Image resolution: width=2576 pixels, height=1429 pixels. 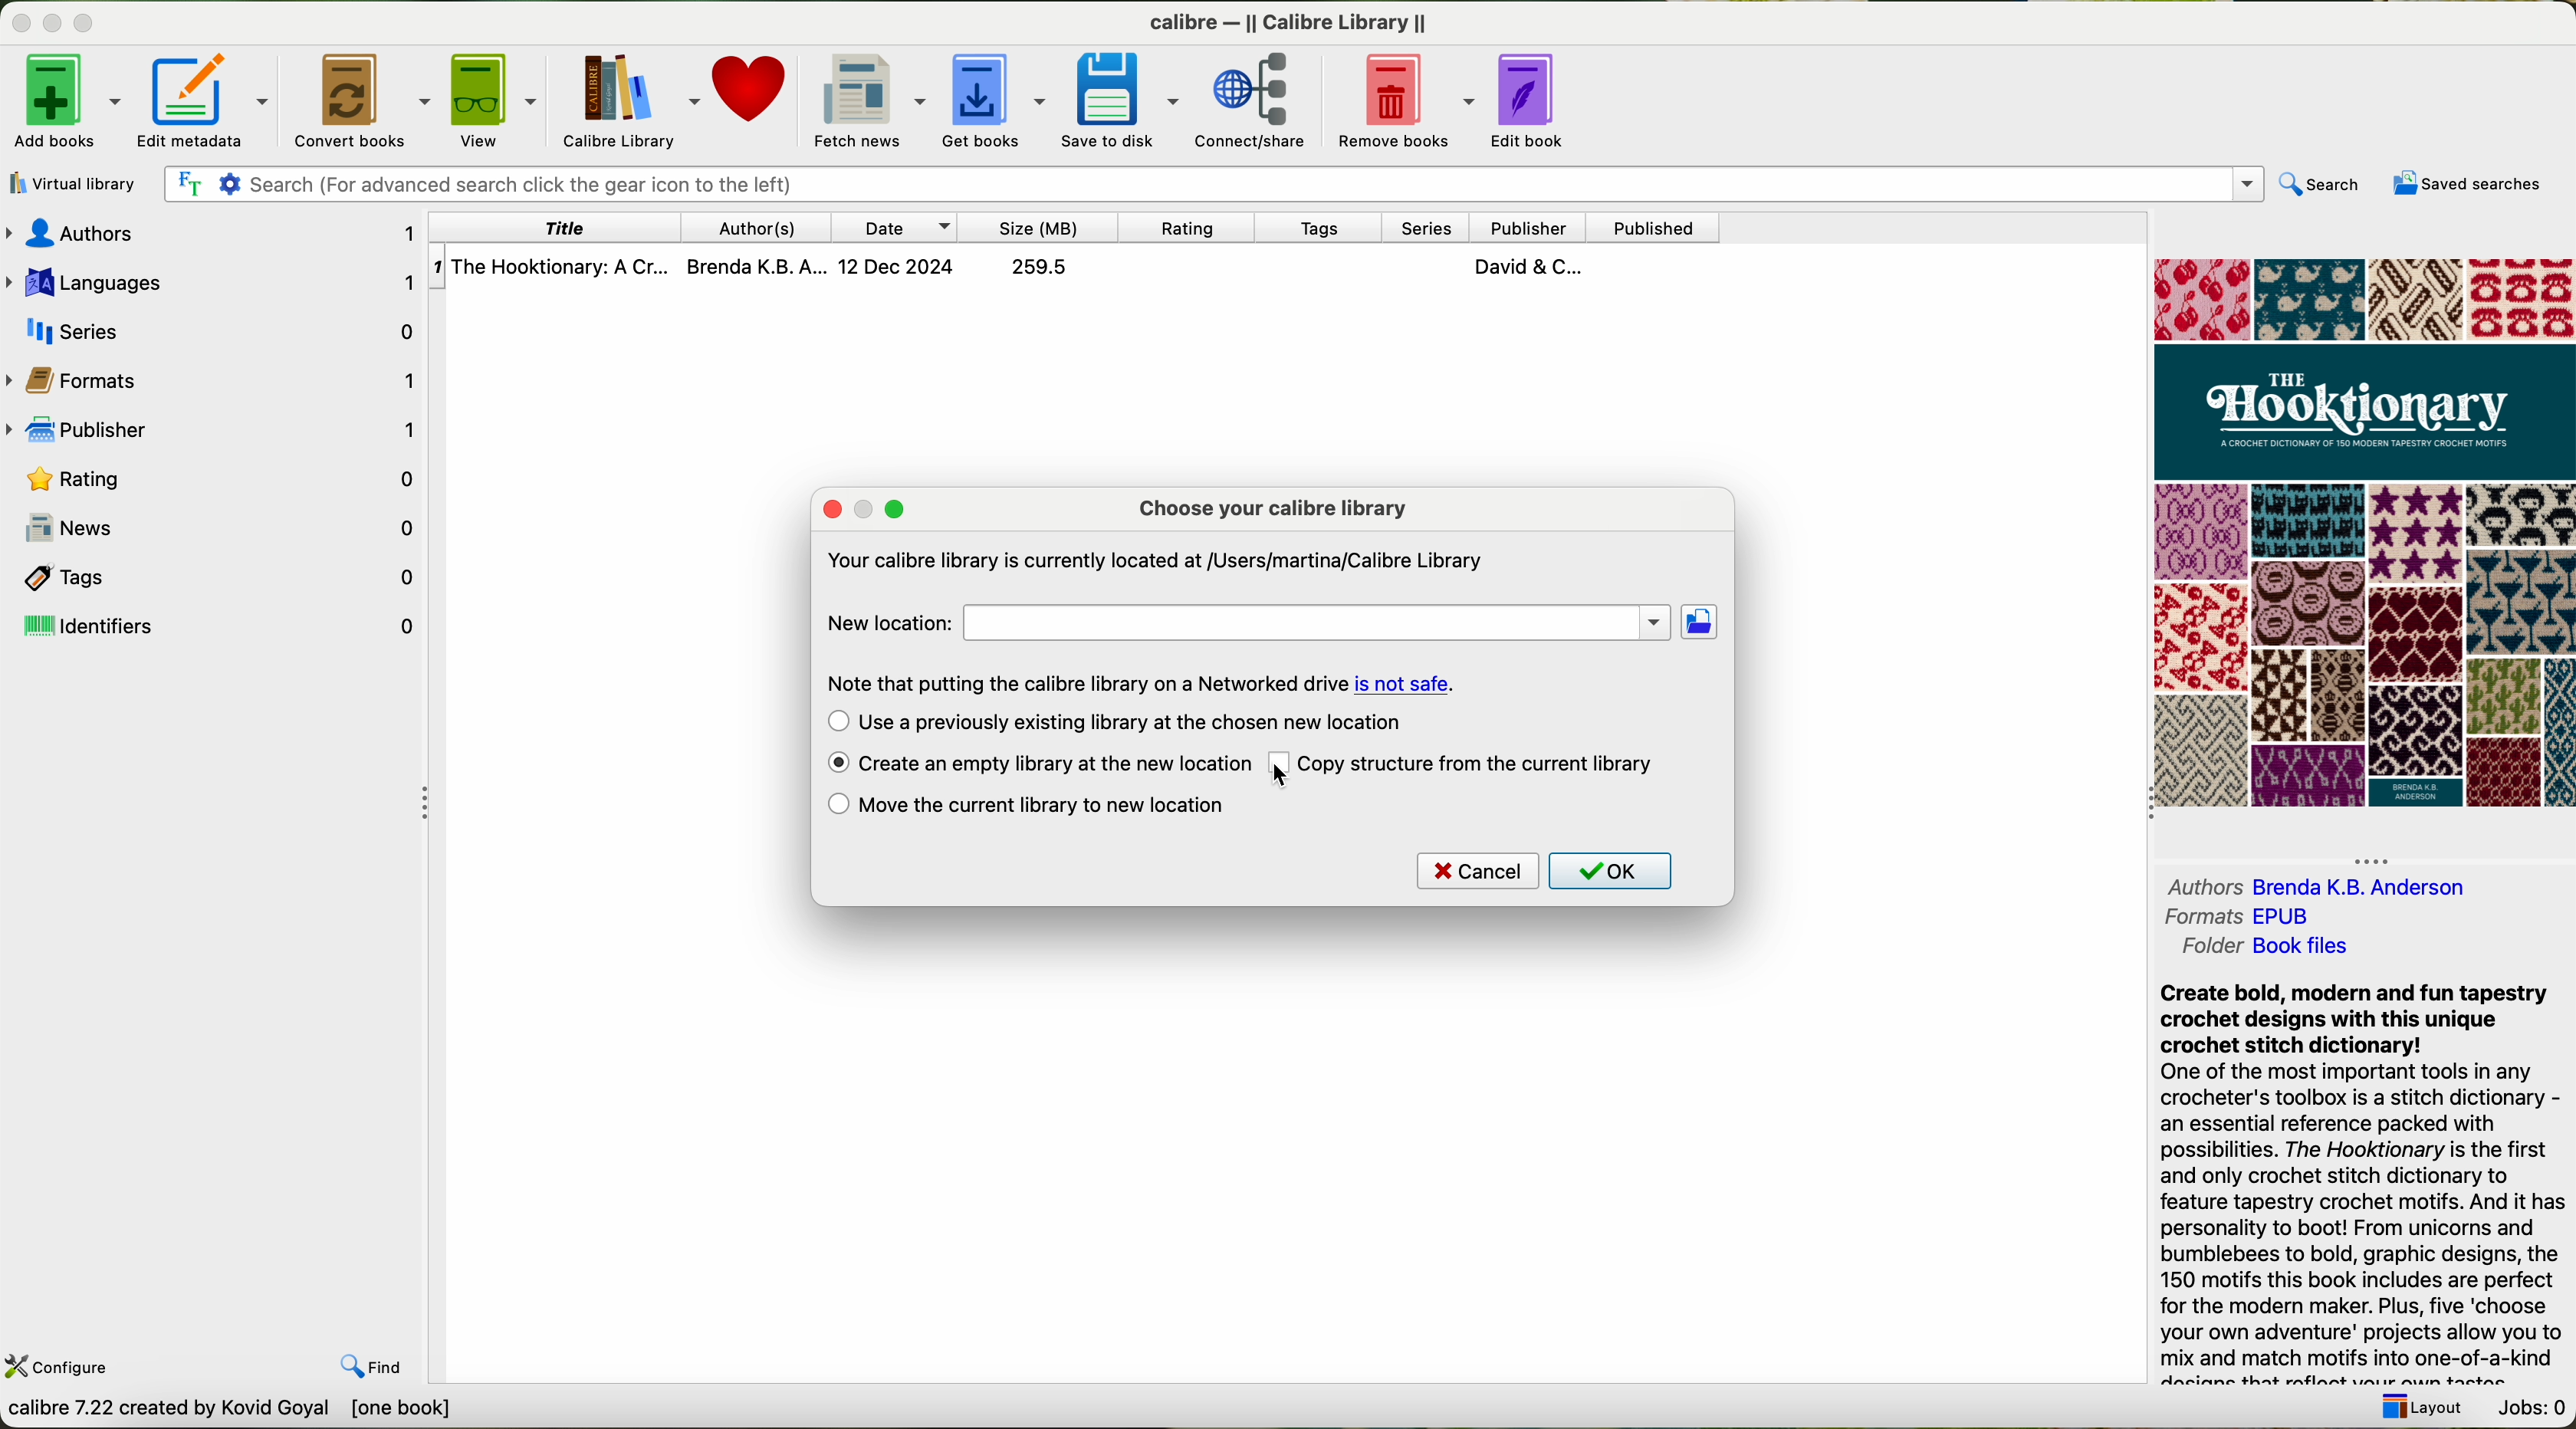 I want to click on cancel, so click(x=1478, y=869).